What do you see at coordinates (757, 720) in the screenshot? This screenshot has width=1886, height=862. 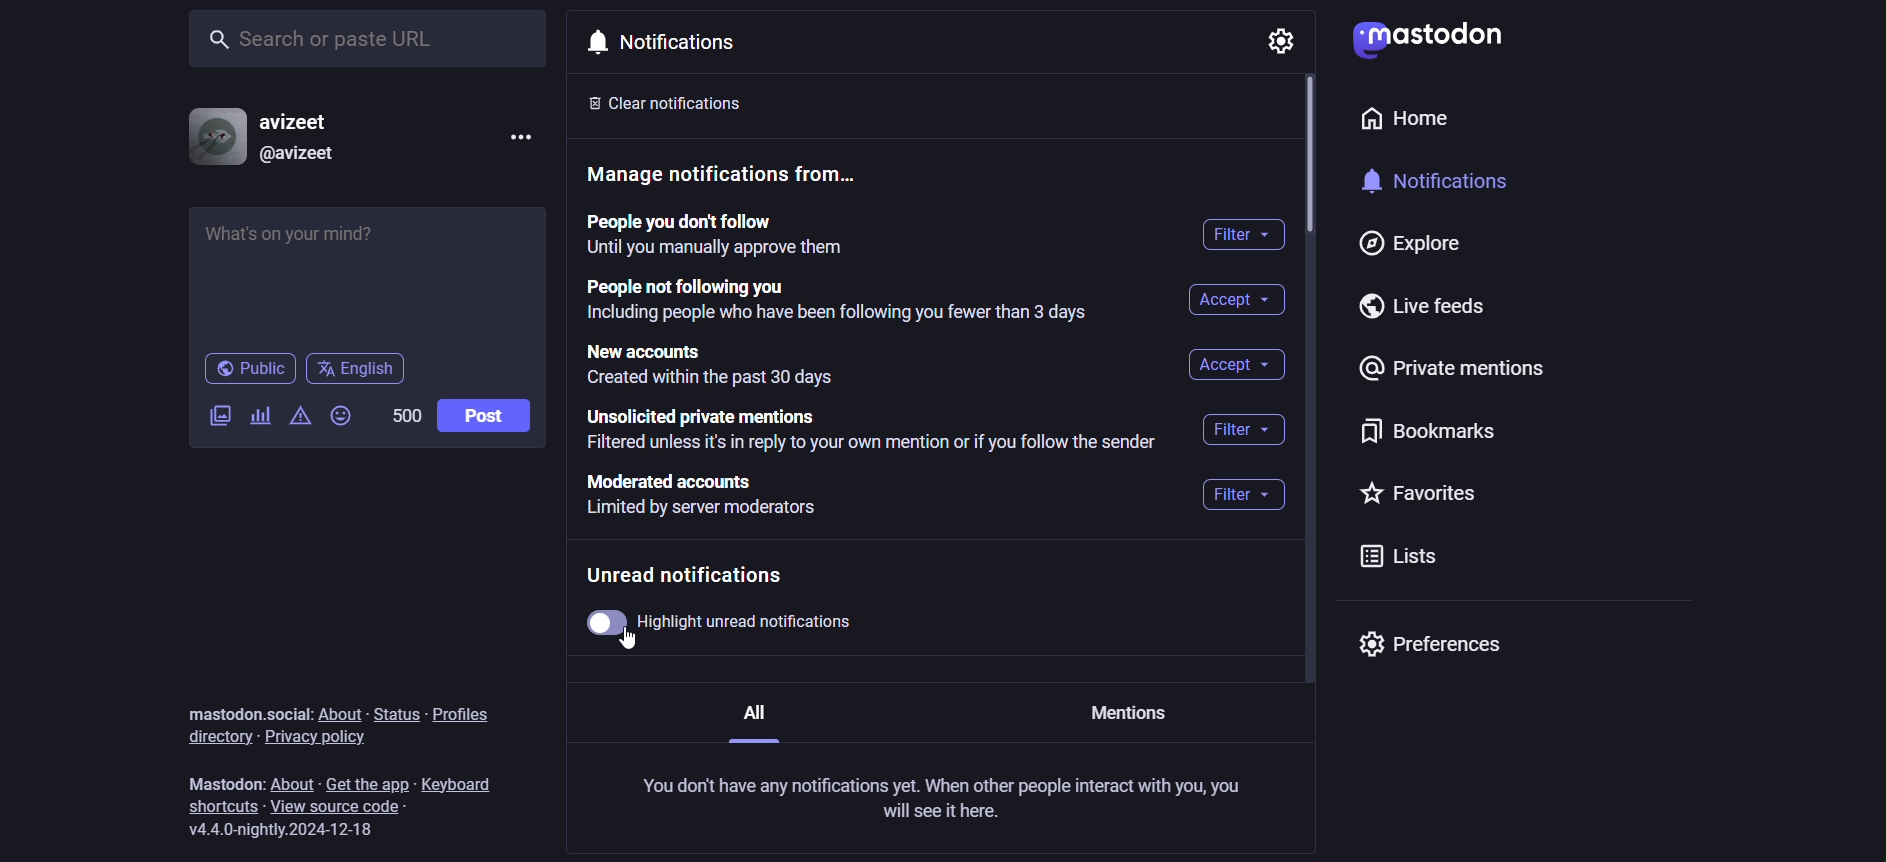 I see `All` at bounding box center [757, 720].